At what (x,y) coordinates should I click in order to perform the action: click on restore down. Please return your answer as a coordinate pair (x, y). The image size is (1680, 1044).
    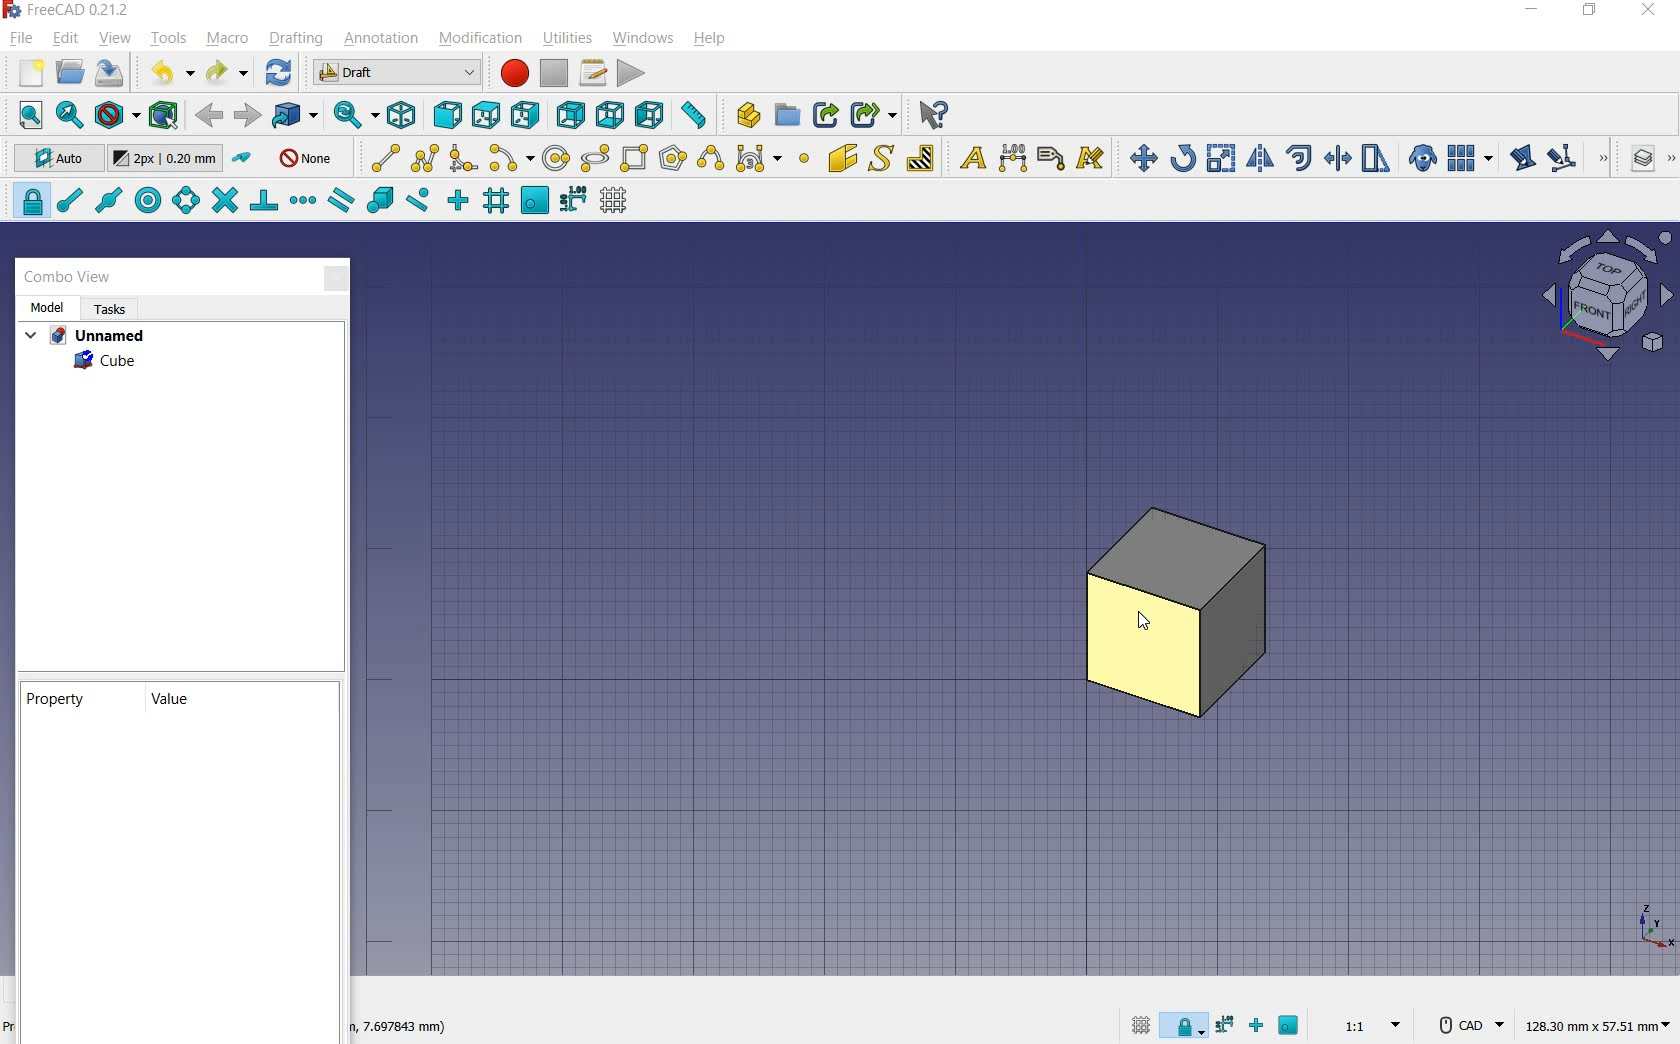
    Looking at the image, I should click on (1592, 12).